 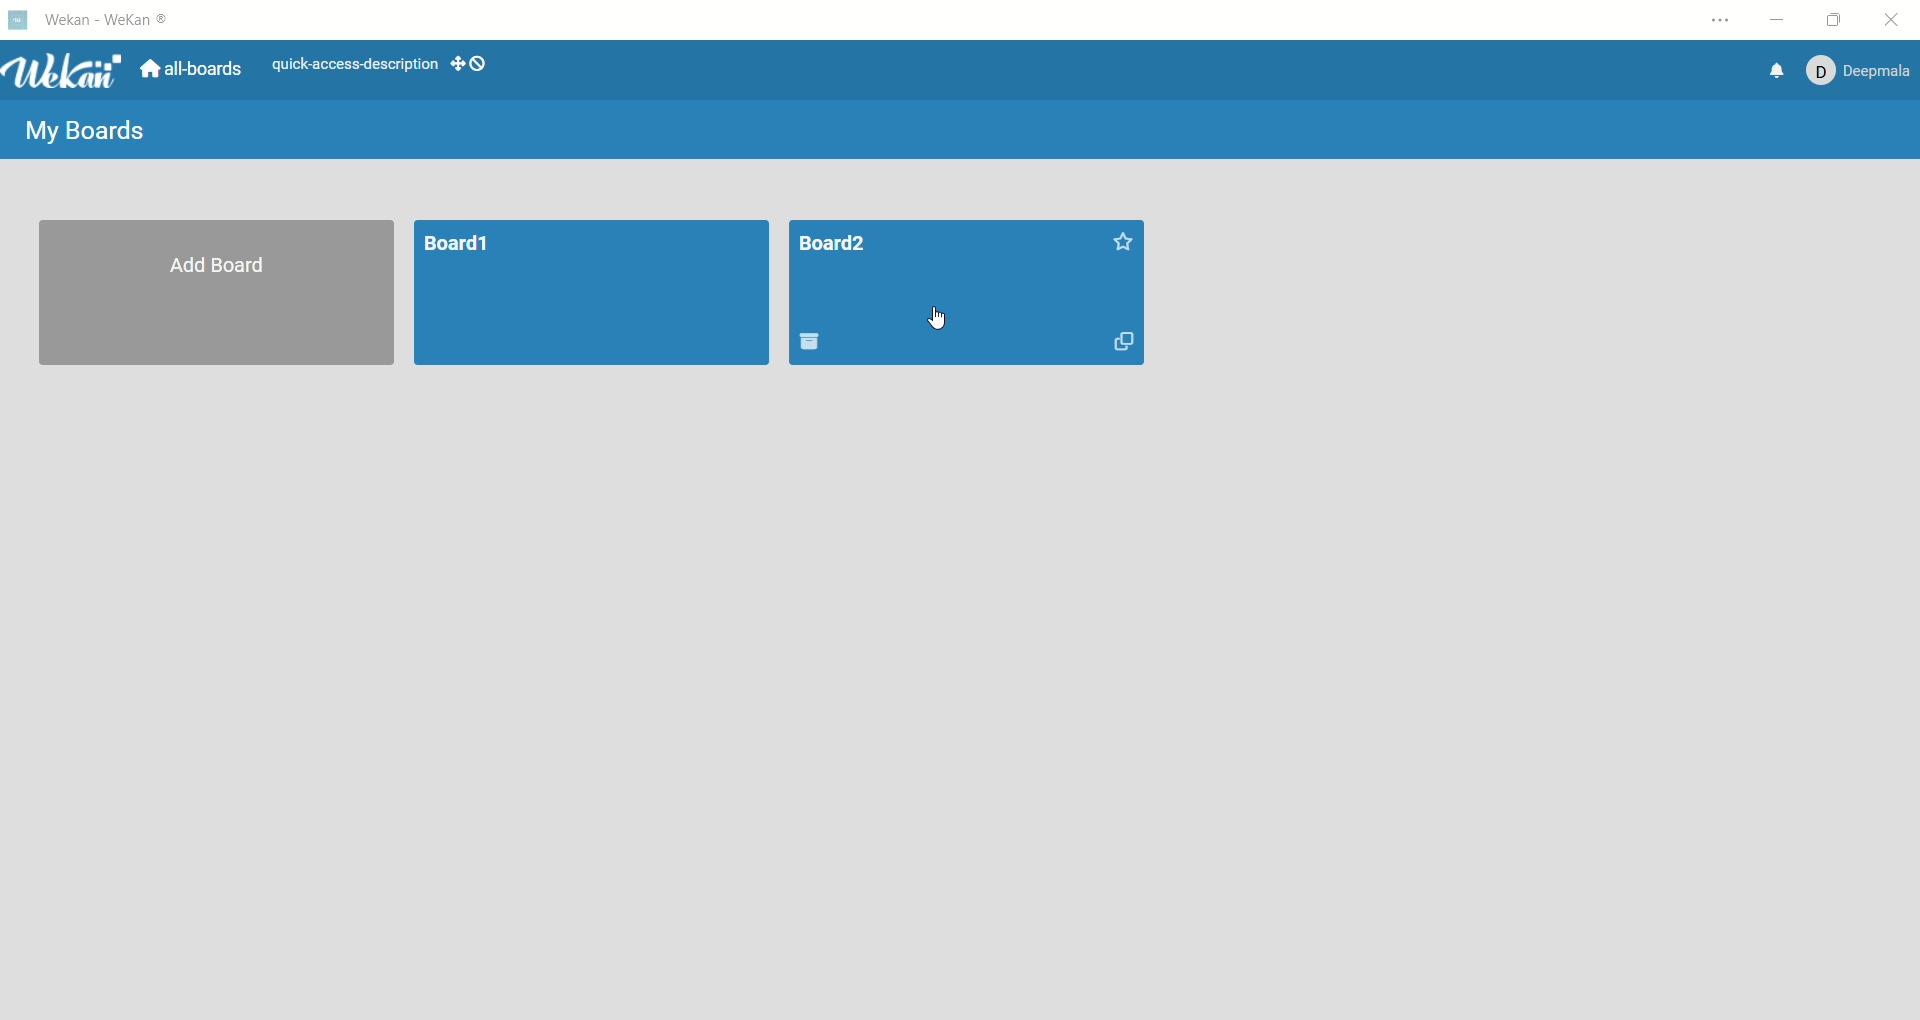 I want to click on duplicate, so click(x=1123, y=344).